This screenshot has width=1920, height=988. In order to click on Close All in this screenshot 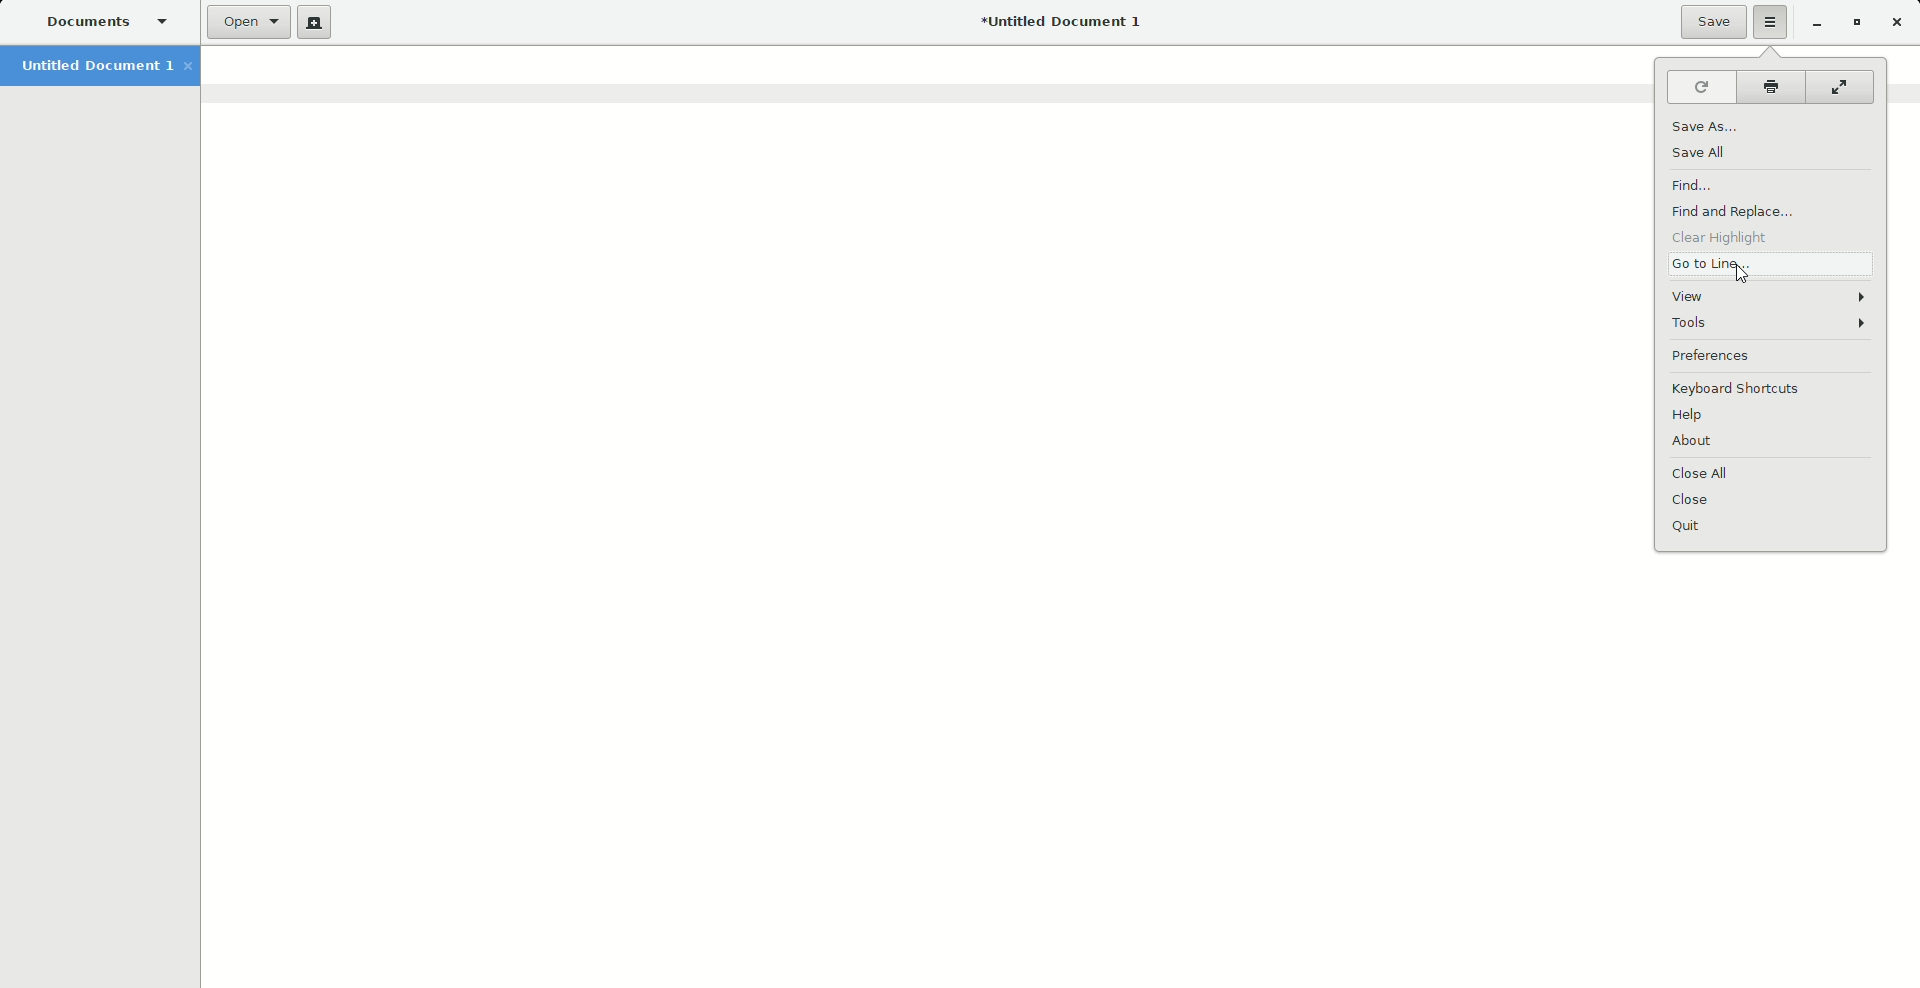, I will do `click(1714, 474)`.